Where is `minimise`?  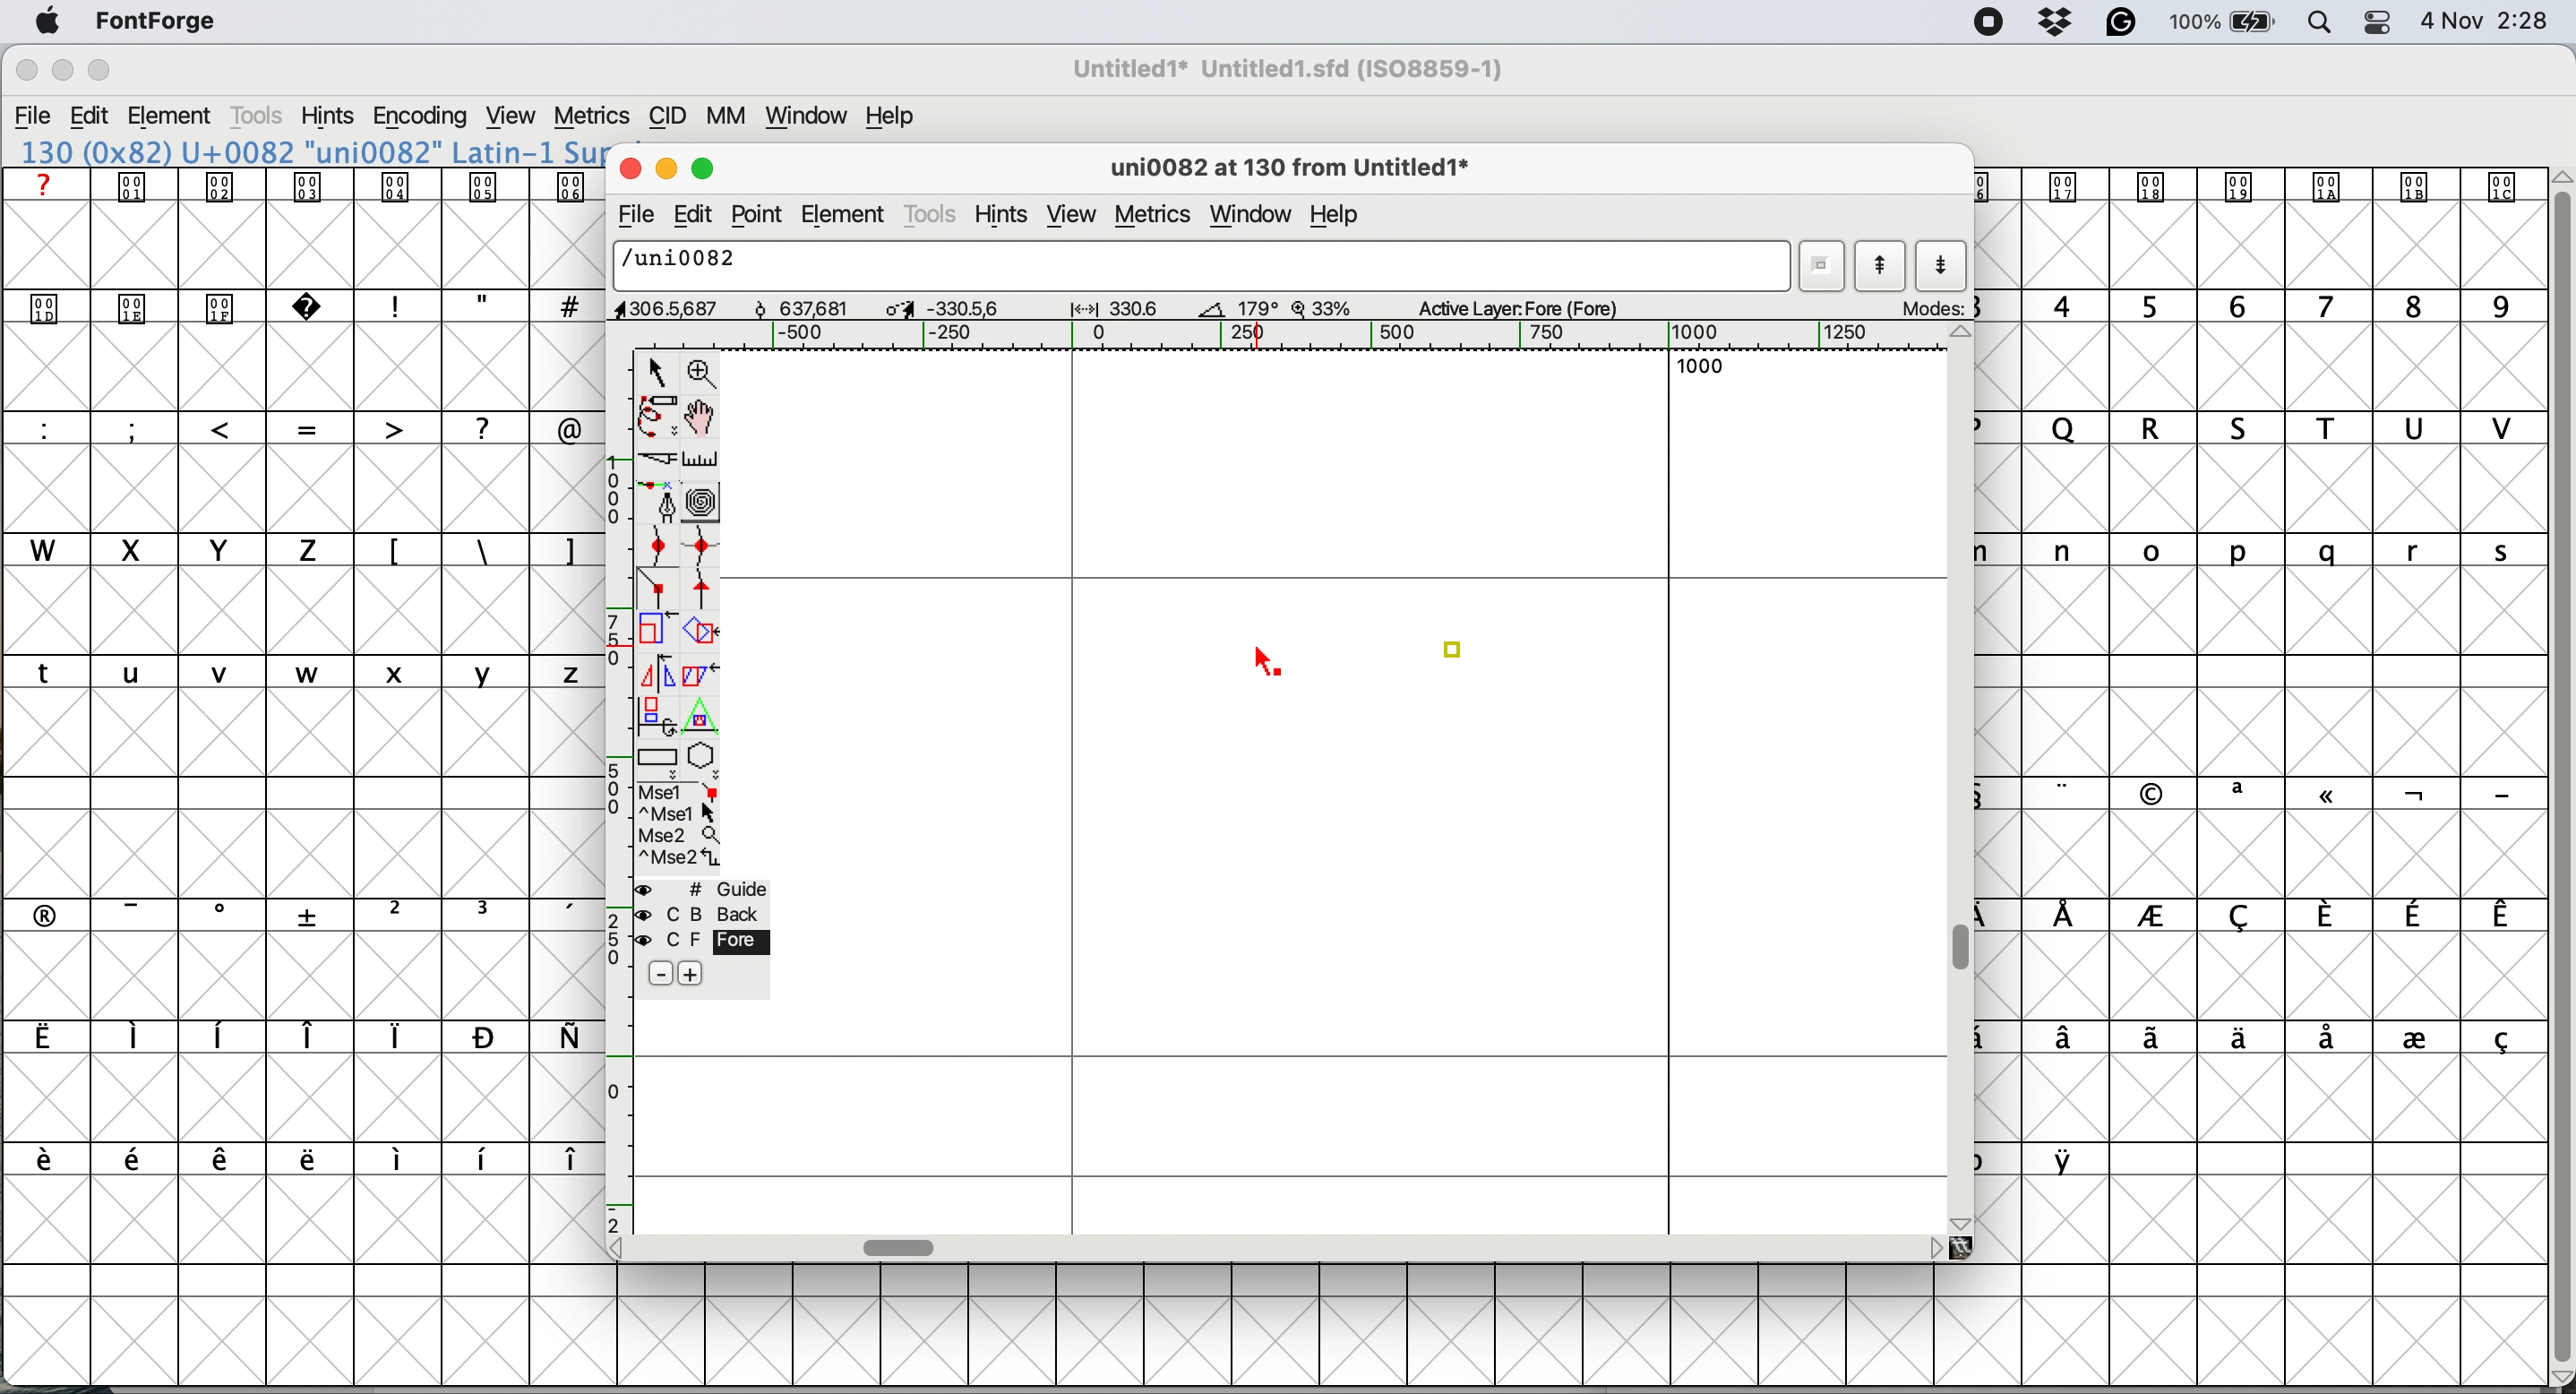 minimise is located at coordinates (663, 166).